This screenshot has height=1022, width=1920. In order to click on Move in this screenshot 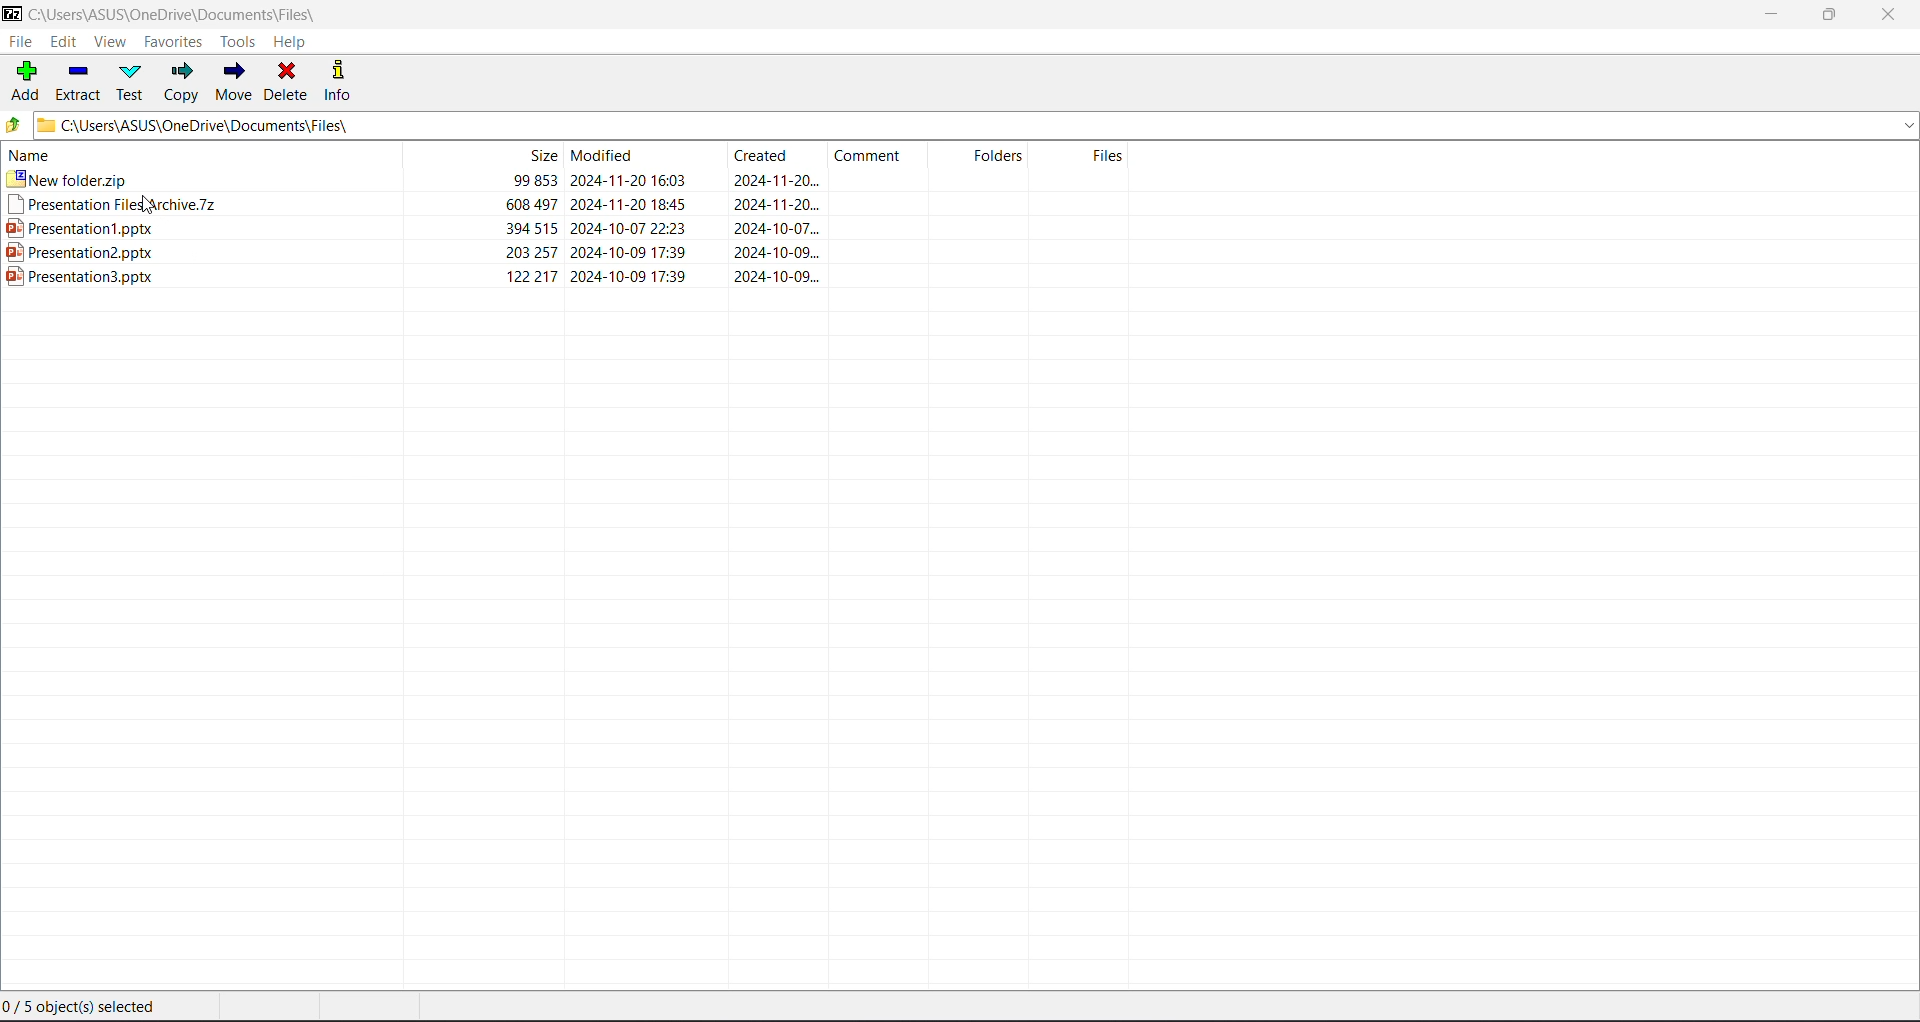, I will do `click(235, 82)`.